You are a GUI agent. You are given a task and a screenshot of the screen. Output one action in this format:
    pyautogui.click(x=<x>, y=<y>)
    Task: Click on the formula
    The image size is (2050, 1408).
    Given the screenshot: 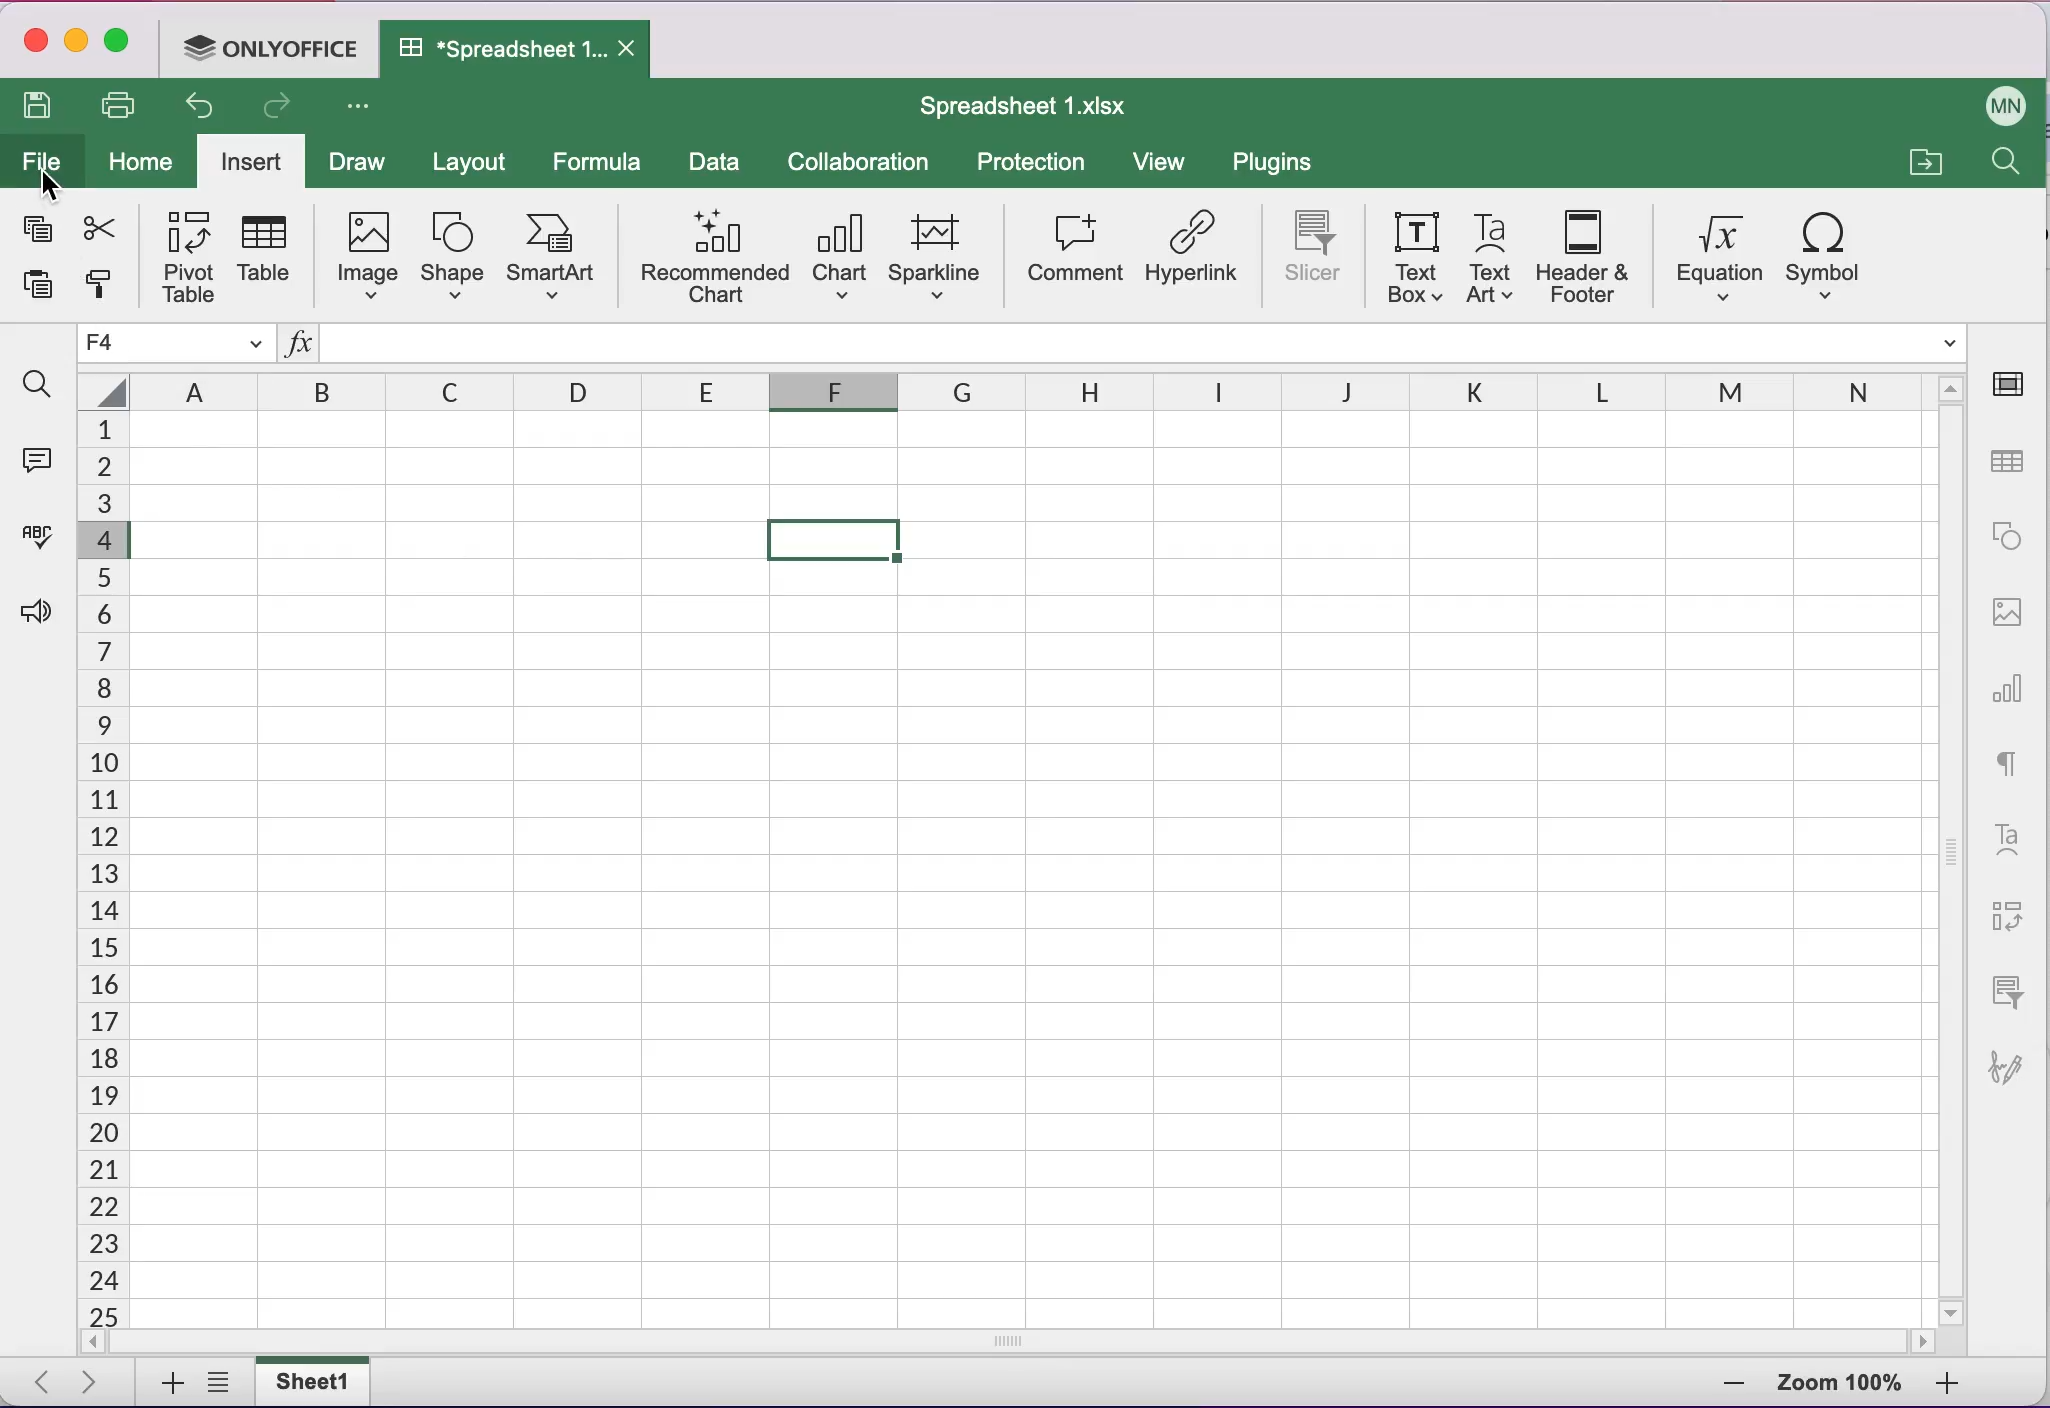 What is the action you would take?
    pyautogui.click(x=602, y=163)
    